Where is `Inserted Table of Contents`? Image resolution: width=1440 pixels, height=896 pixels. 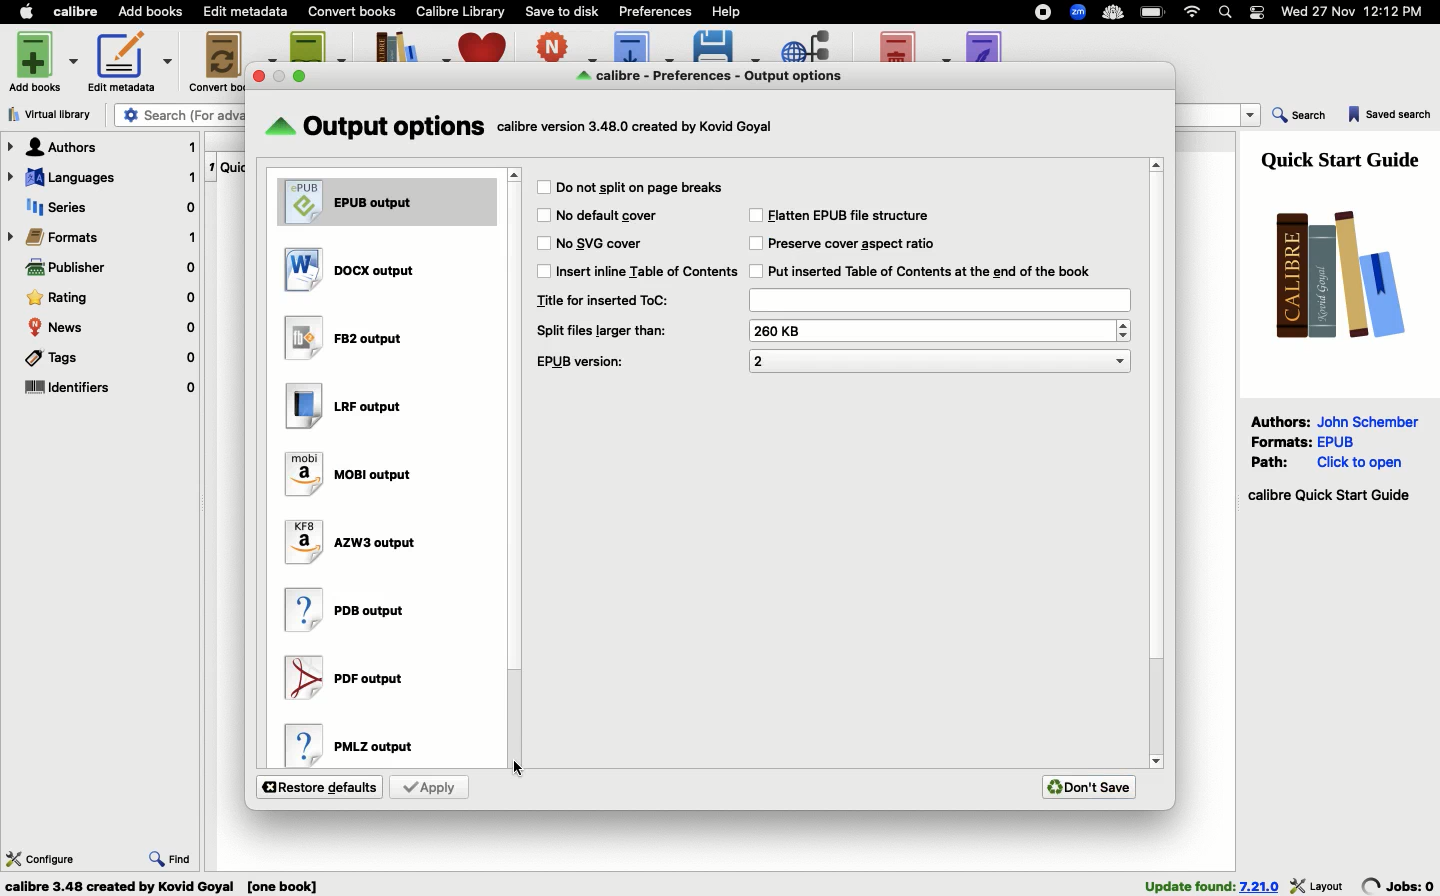
Inserted Table of Contents is located at coordinates (932, 272).